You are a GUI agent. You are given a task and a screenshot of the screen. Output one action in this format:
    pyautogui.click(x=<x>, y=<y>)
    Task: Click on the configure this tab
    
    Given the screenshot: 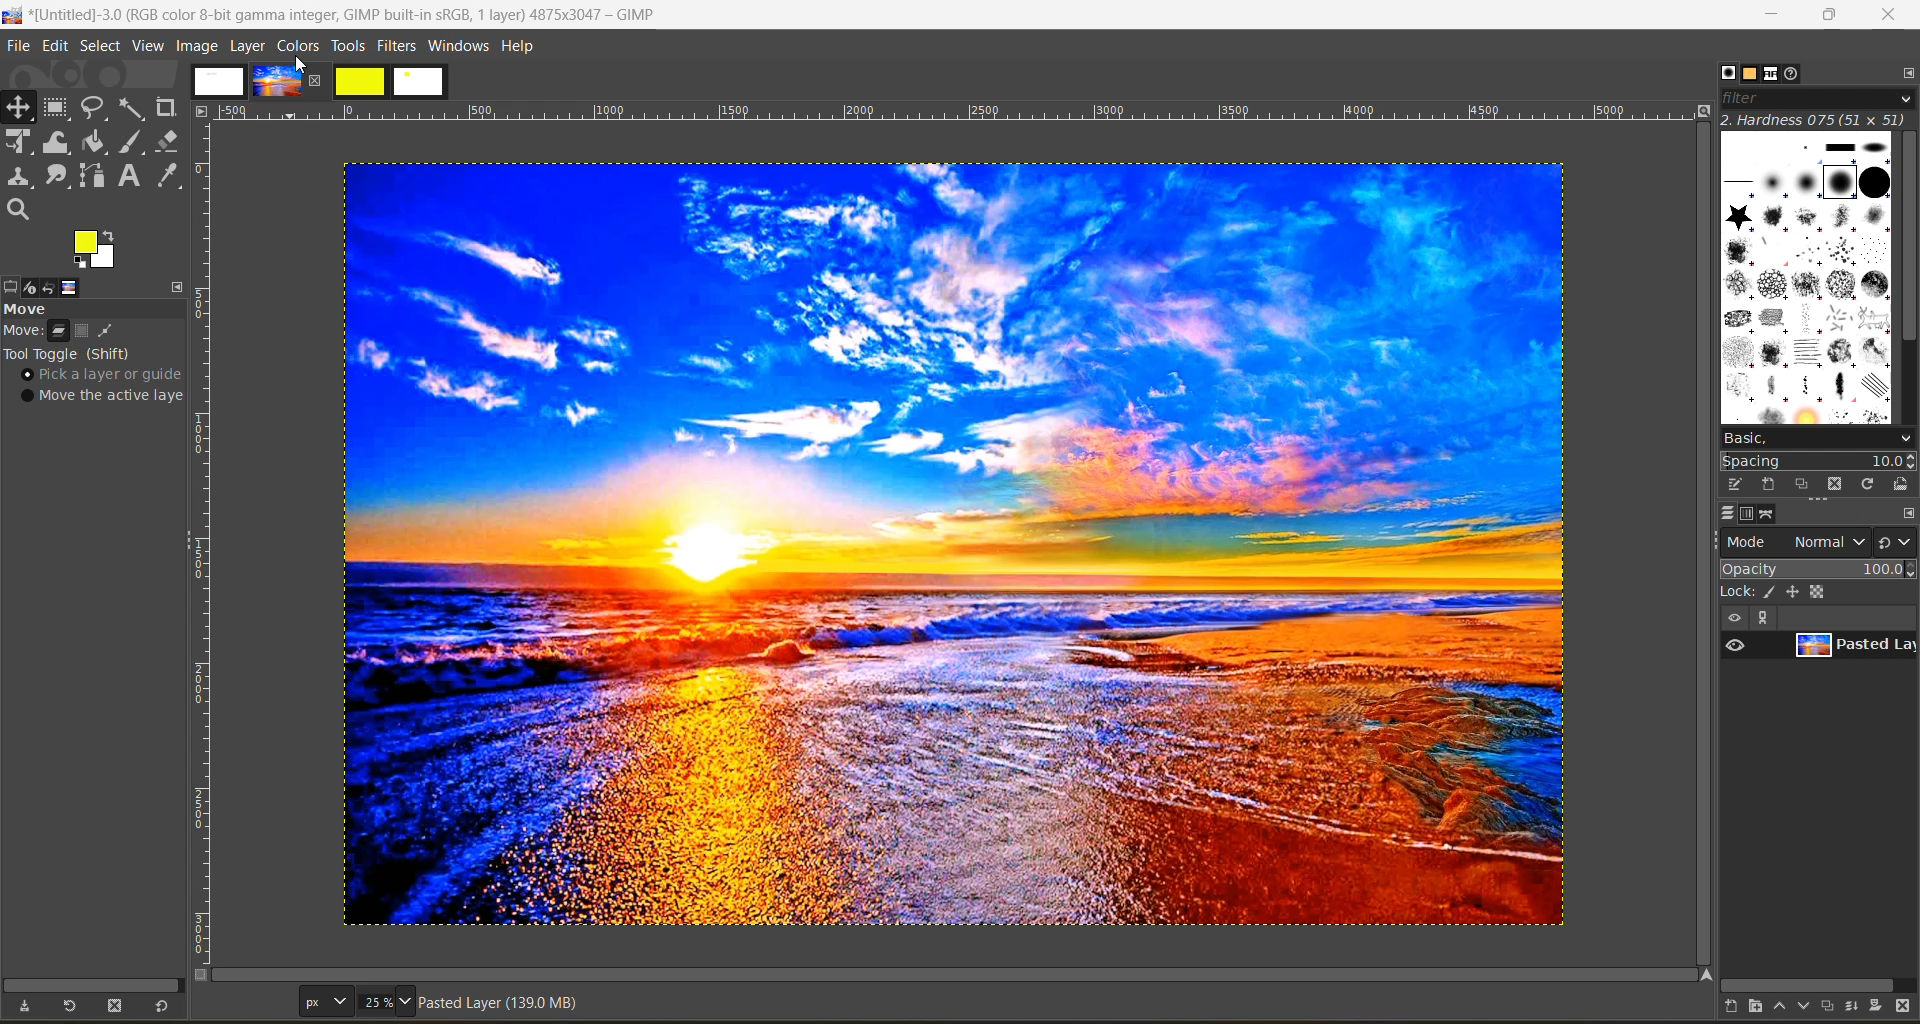 What is the action you would take?
    pyautogui.click(x=1908, y=515)
    